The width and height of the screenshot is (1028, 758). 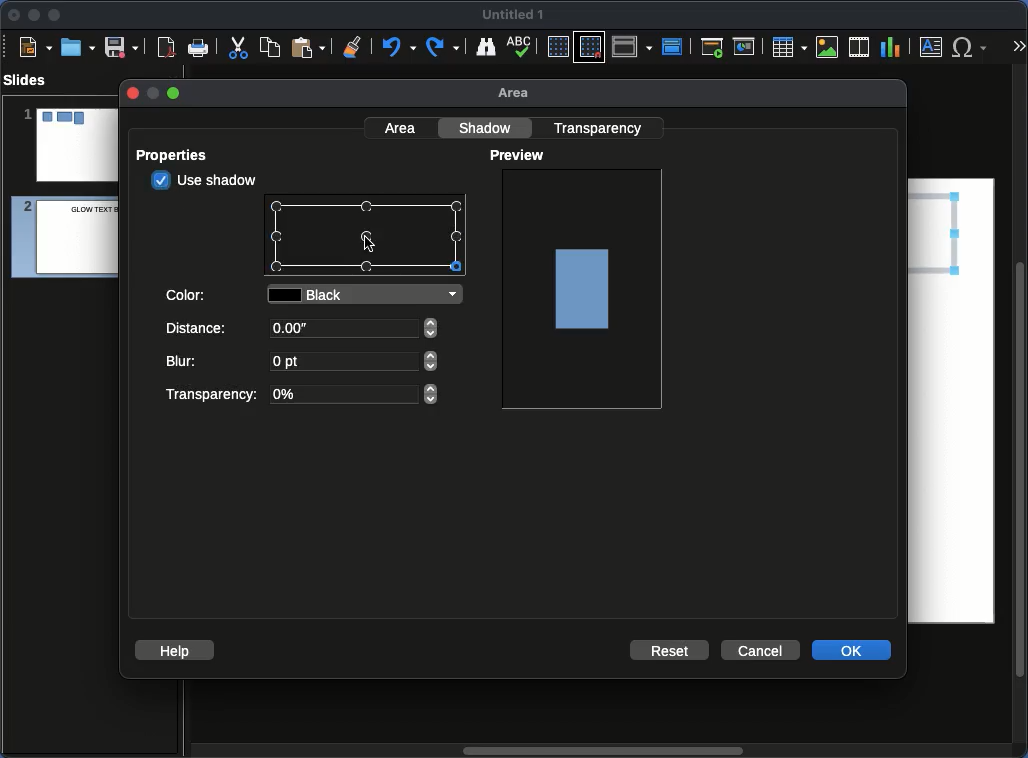 What do you see at coordinates (304, 332) in the screenshot?
I see `Distance` at bounding box center [304, 332].